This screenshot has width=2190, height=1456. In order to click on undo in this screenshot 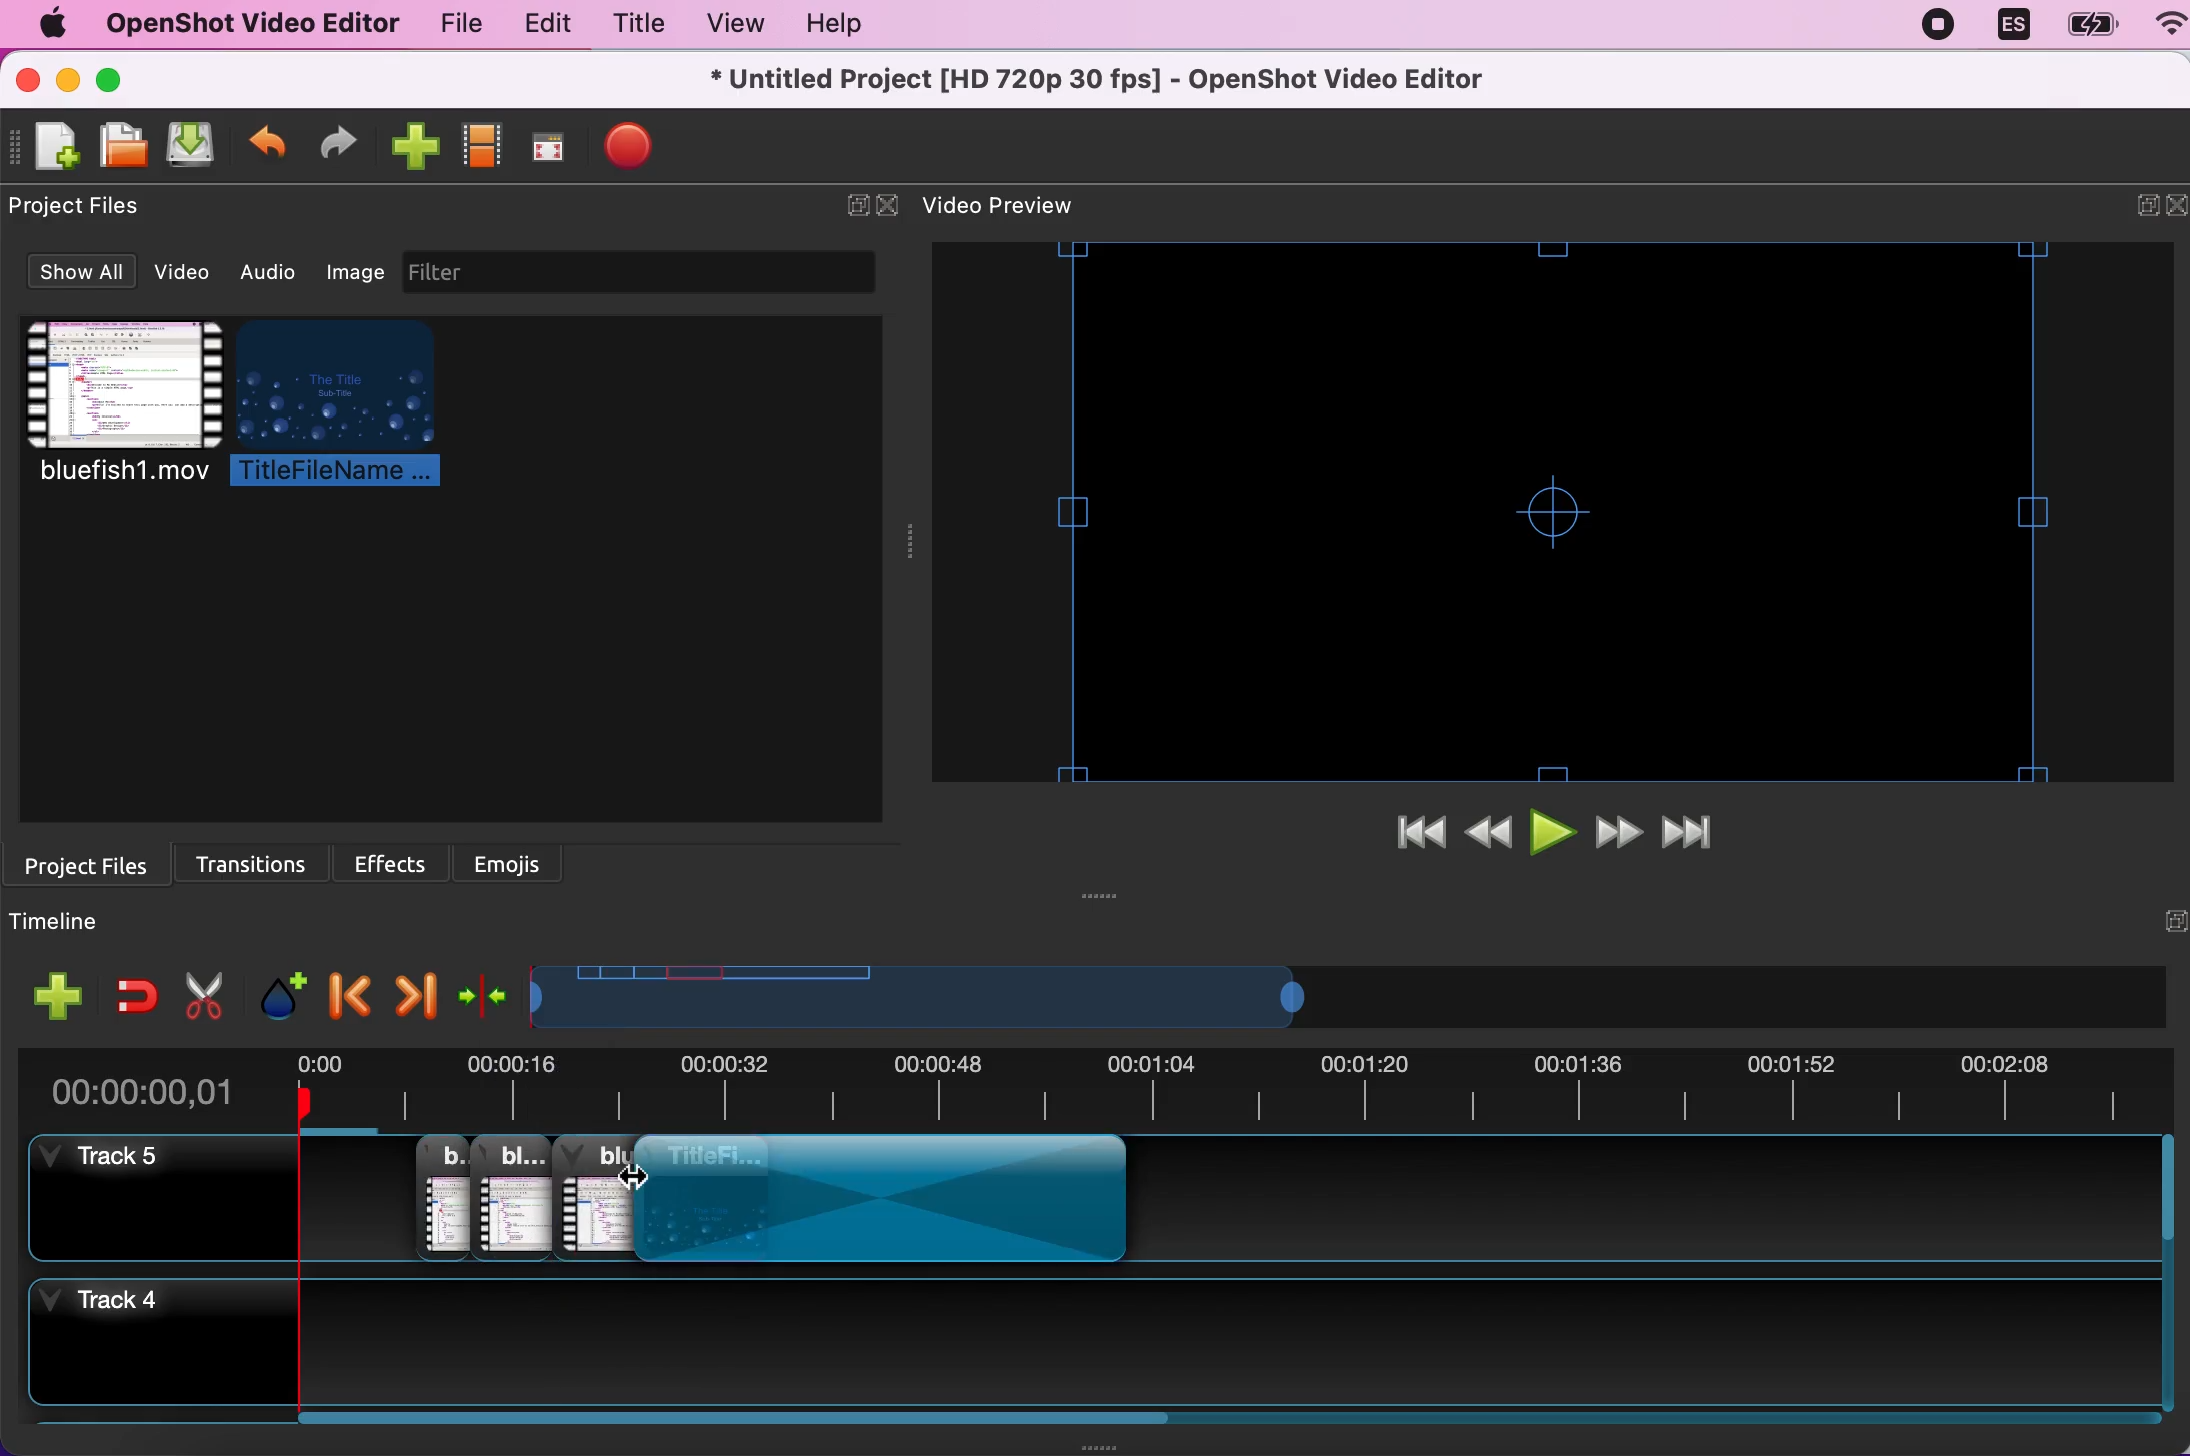, I will do `click(268, 149)`.